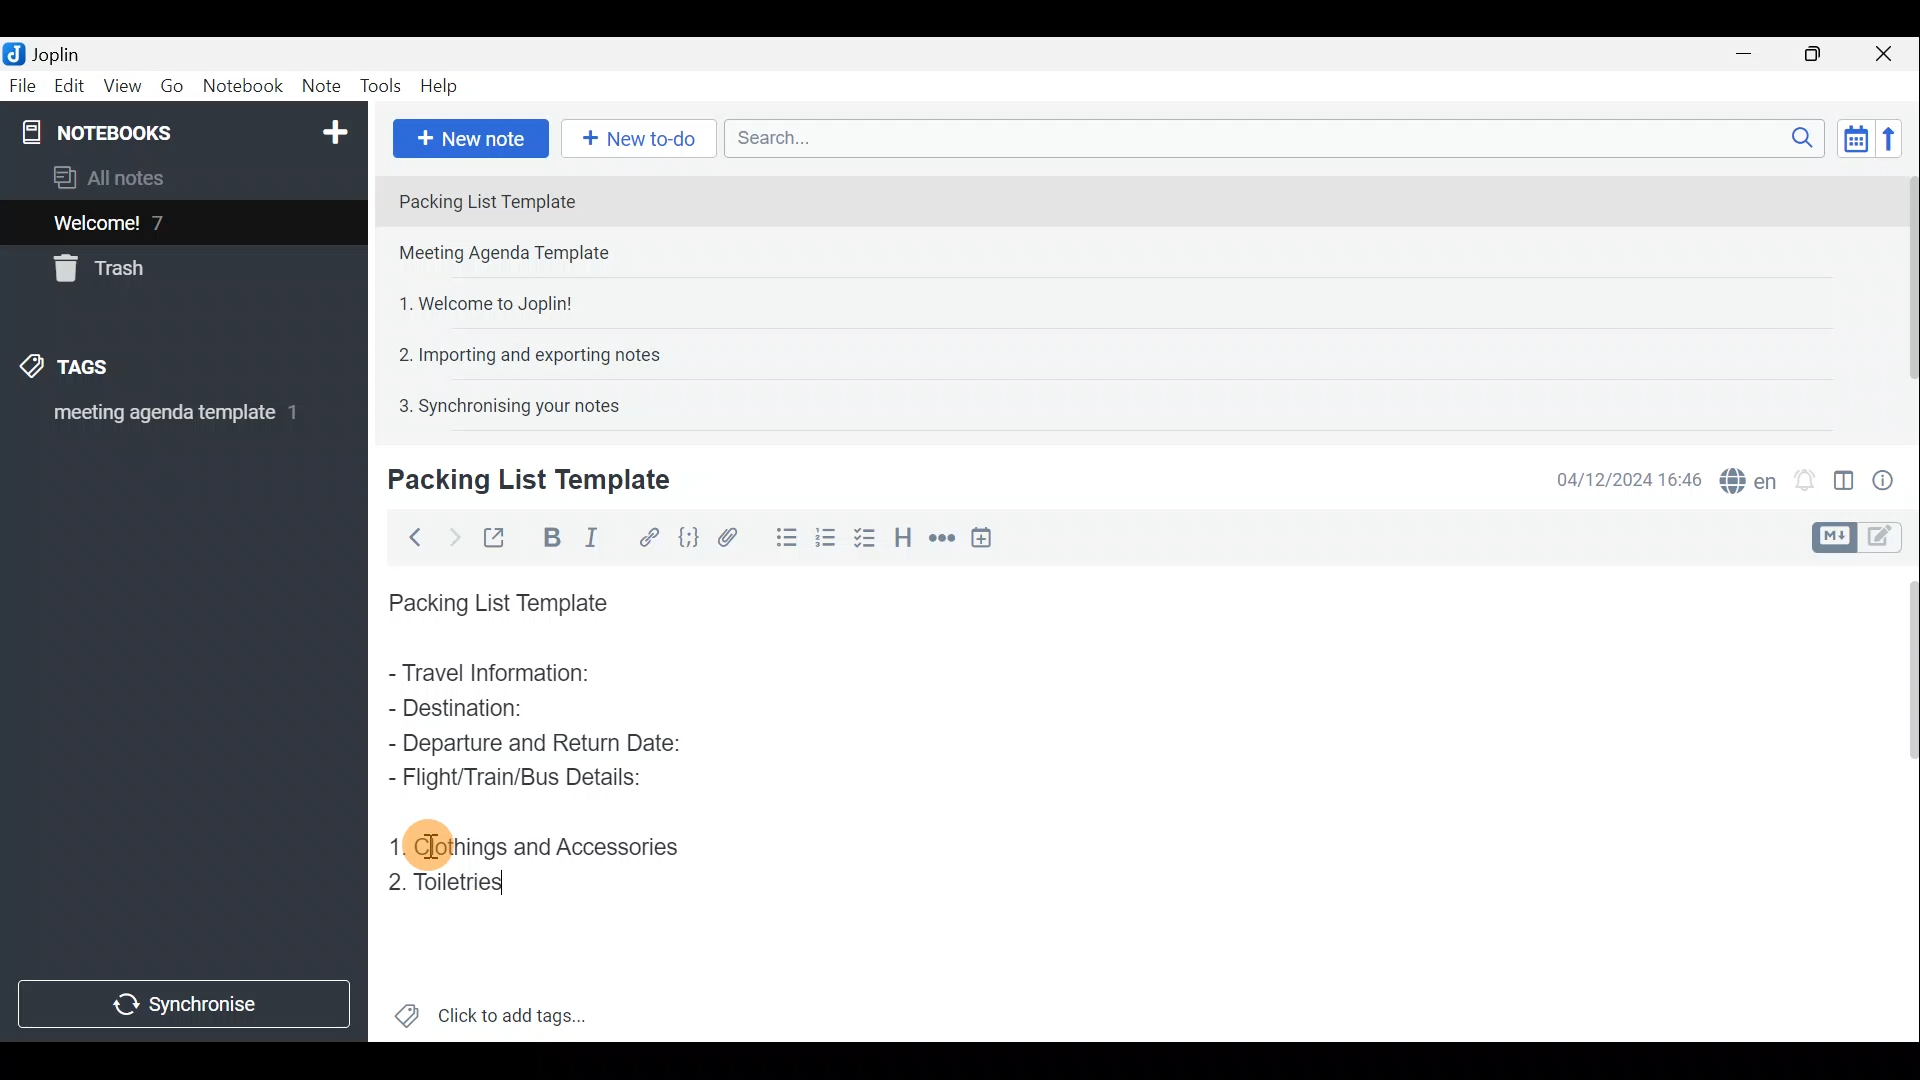 This screenshot has width=1920, height=1080. What do you see at coordinates (988, 537) in the screenshot?
I see `Insert time` at bounding box center [988, 537].